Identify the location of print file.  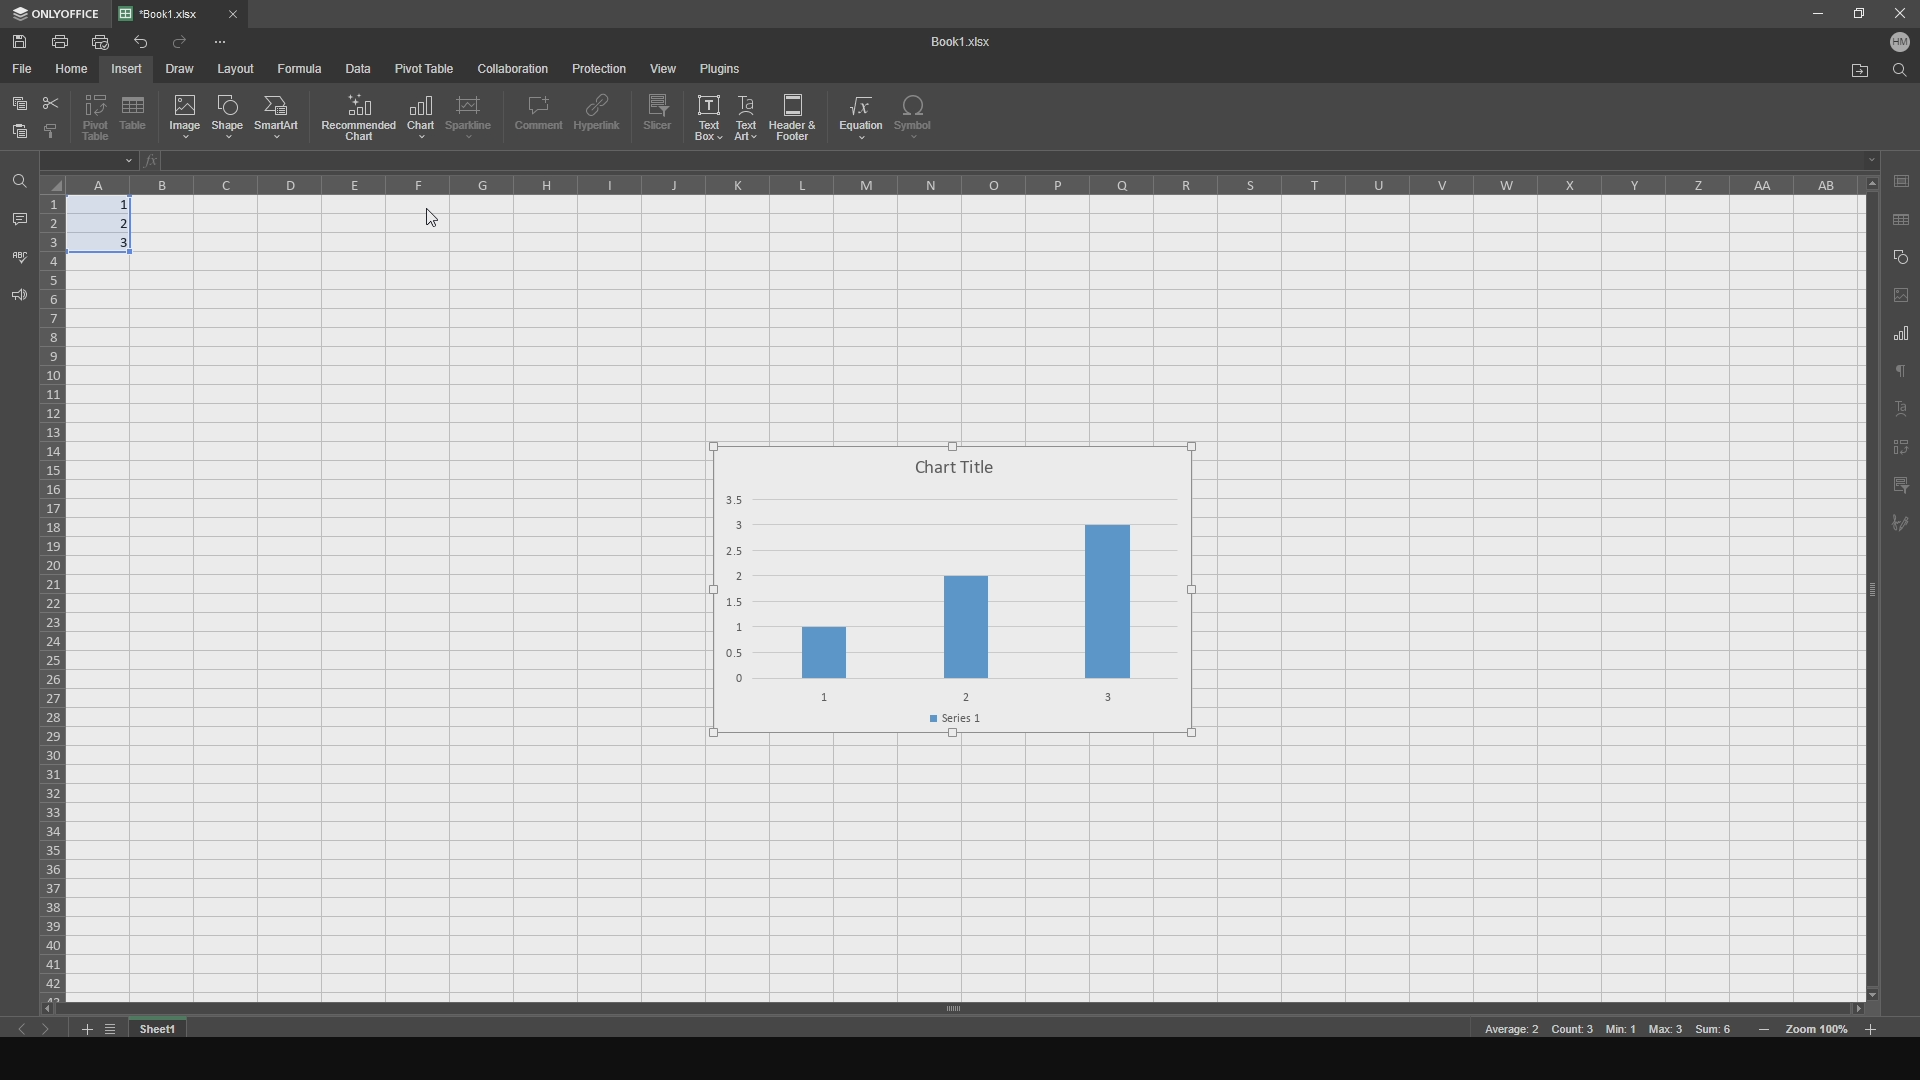
(101, 42).